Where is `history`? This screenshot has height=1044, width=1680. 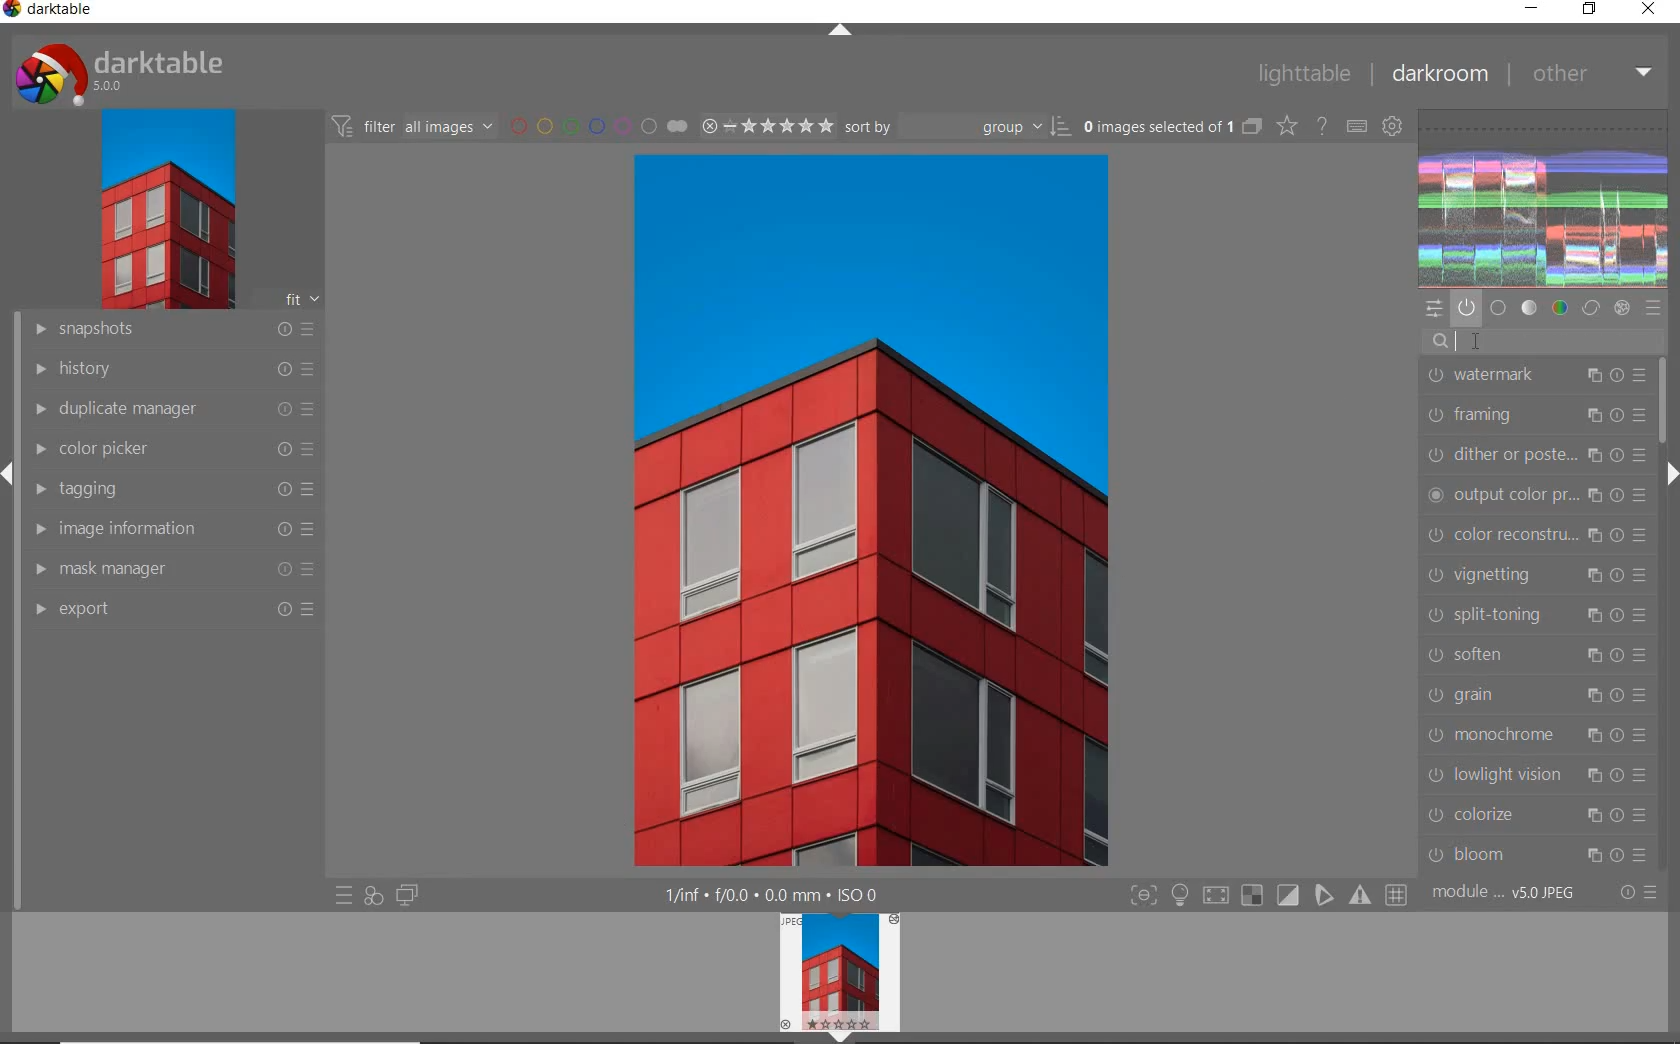
history is located at coordinates (172, 368).